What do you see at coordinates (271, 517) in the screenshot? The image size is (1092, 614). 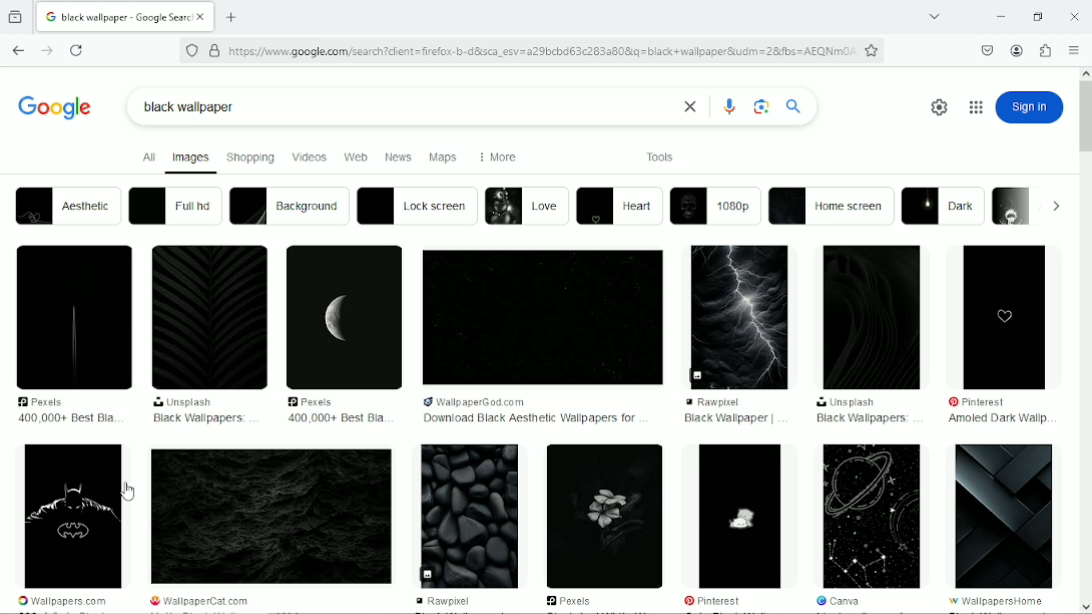 I see `black wallpaper image` at bounding box center [271, 517].